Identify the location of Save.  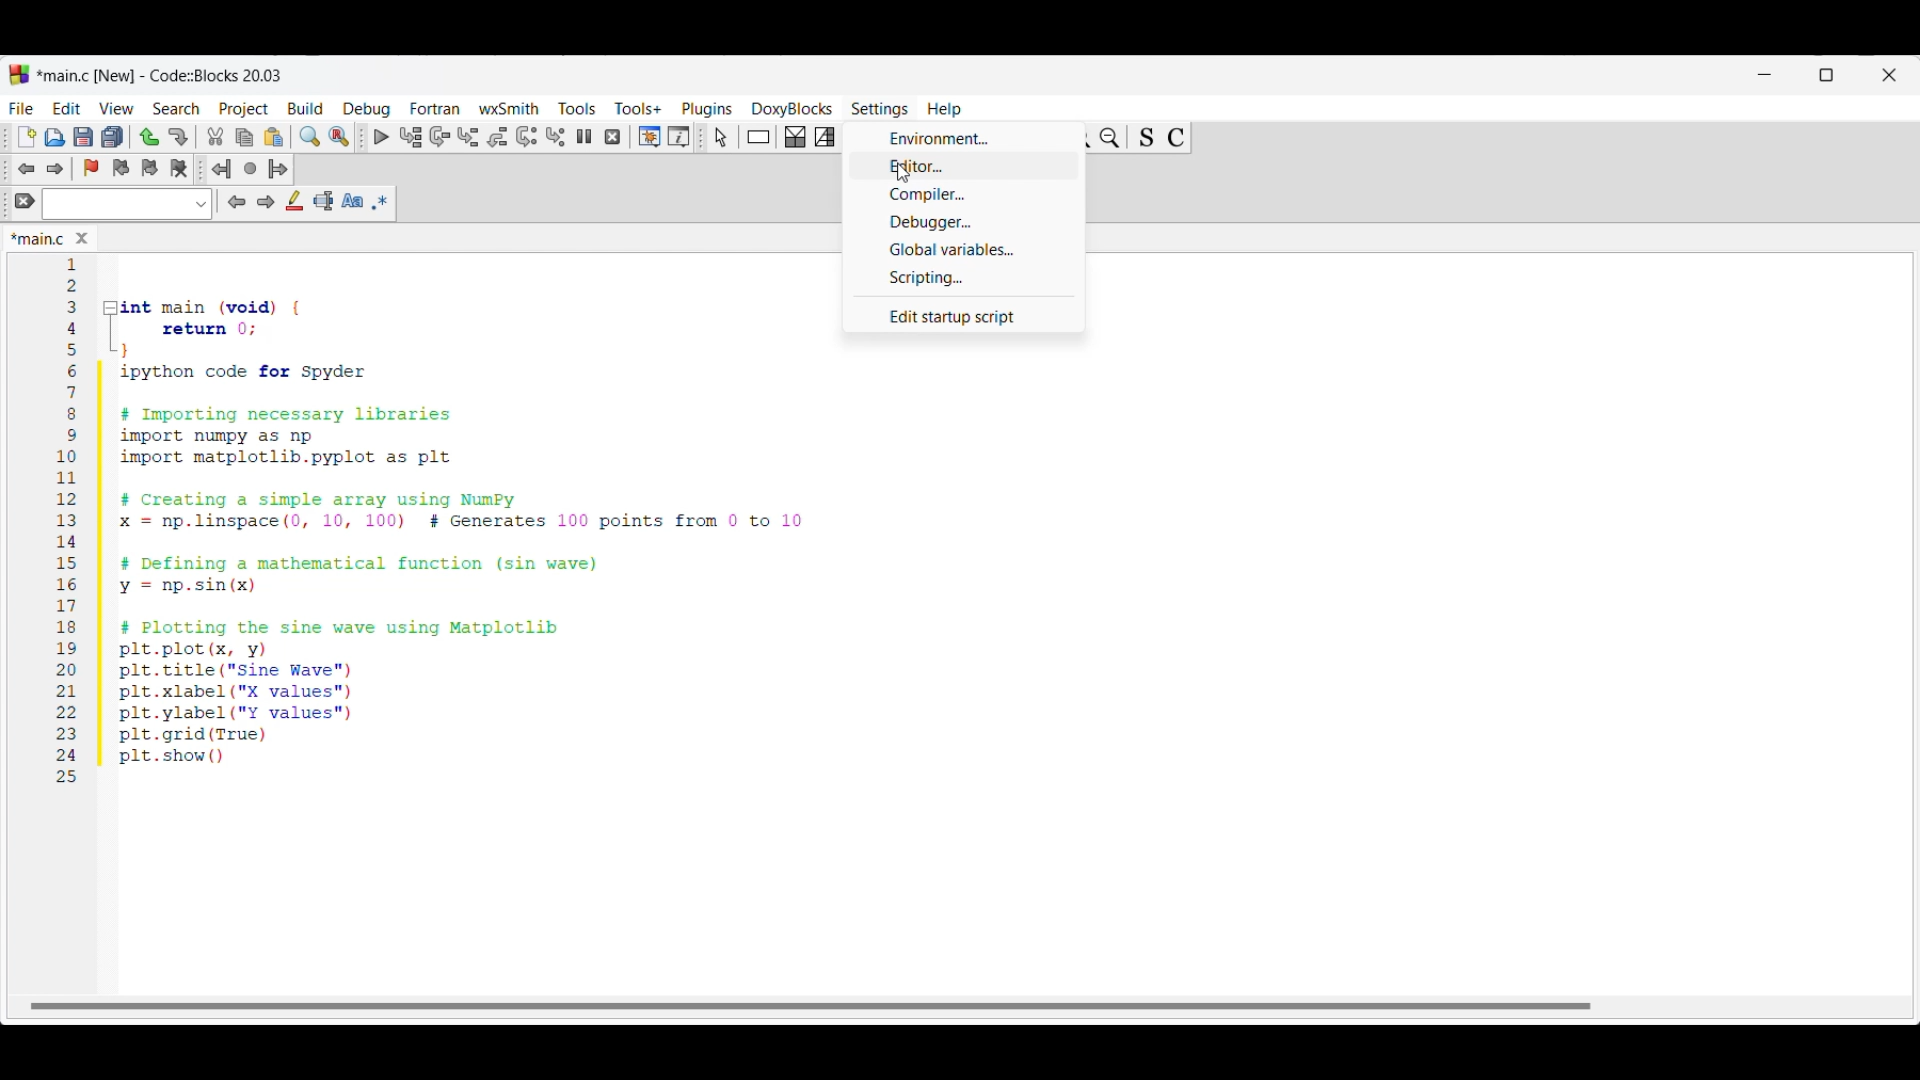
(83, 137).